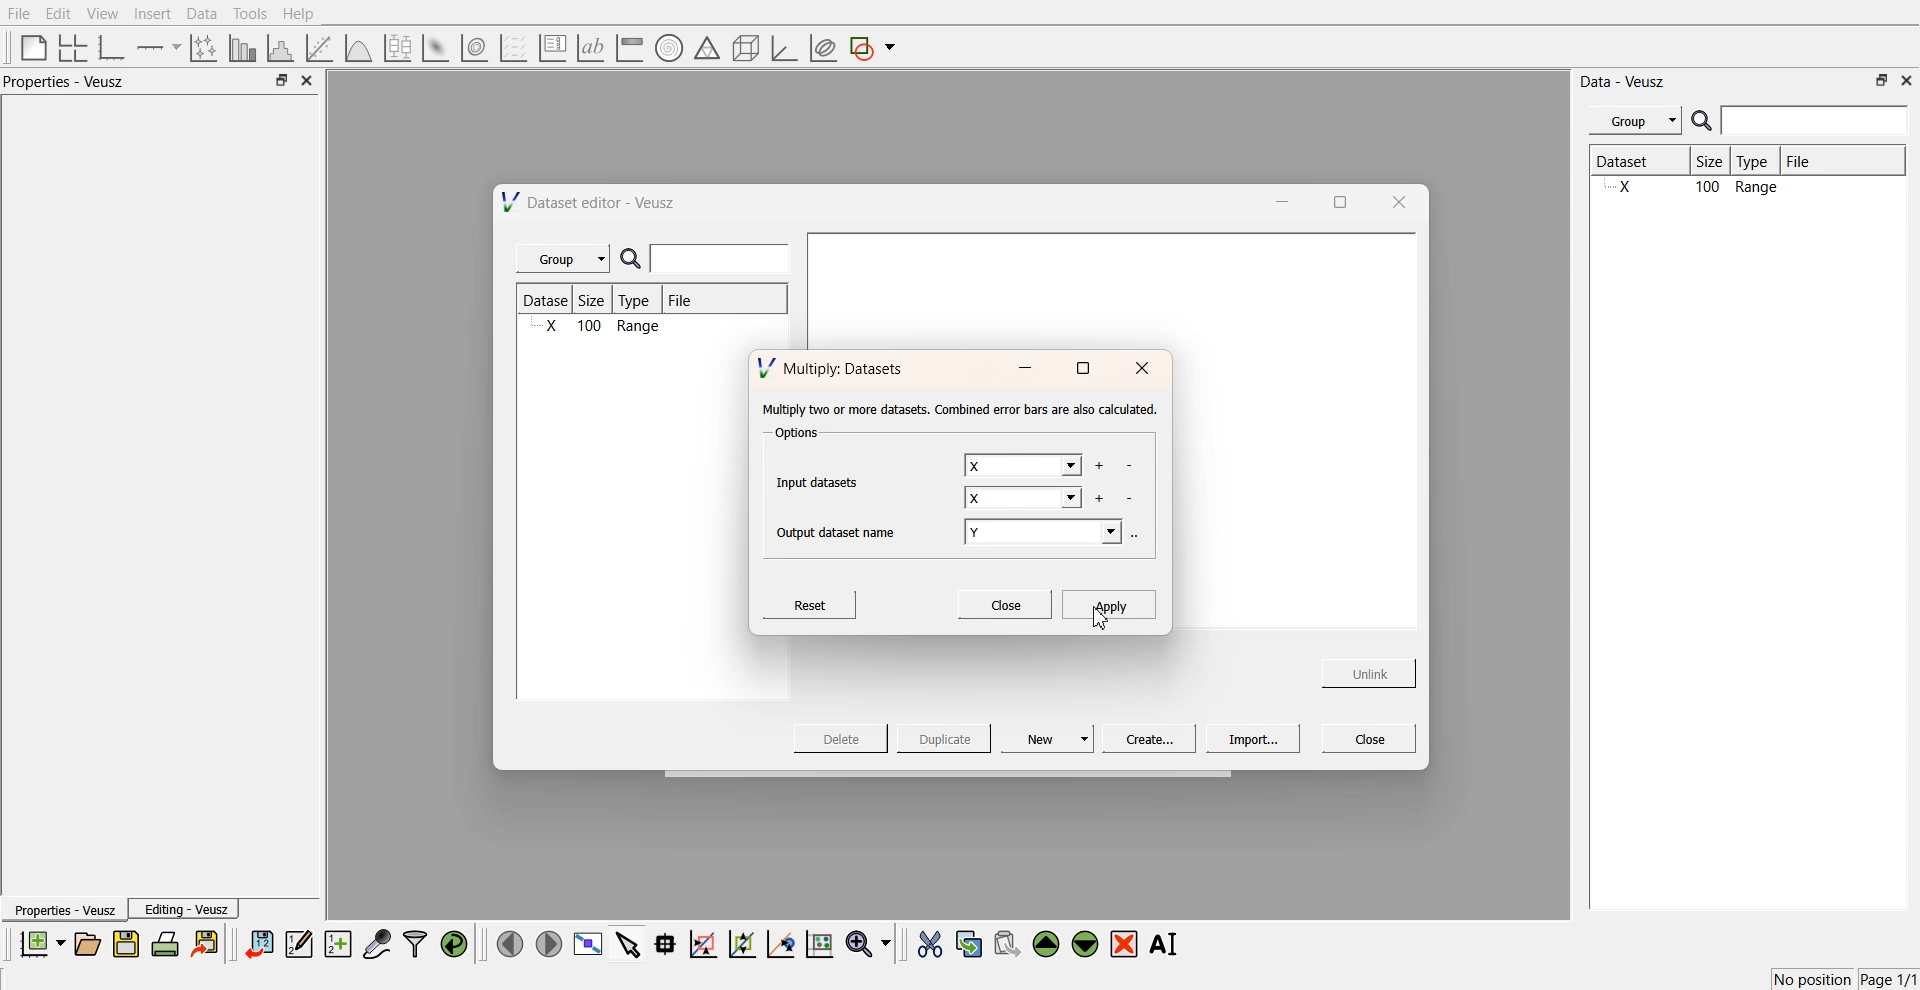 The image size is (1920, 990). What do you see at coordinates (434, 47) in the screenshot?
I see `plot a 2d datasets as image` at bounding box center [434, 47].